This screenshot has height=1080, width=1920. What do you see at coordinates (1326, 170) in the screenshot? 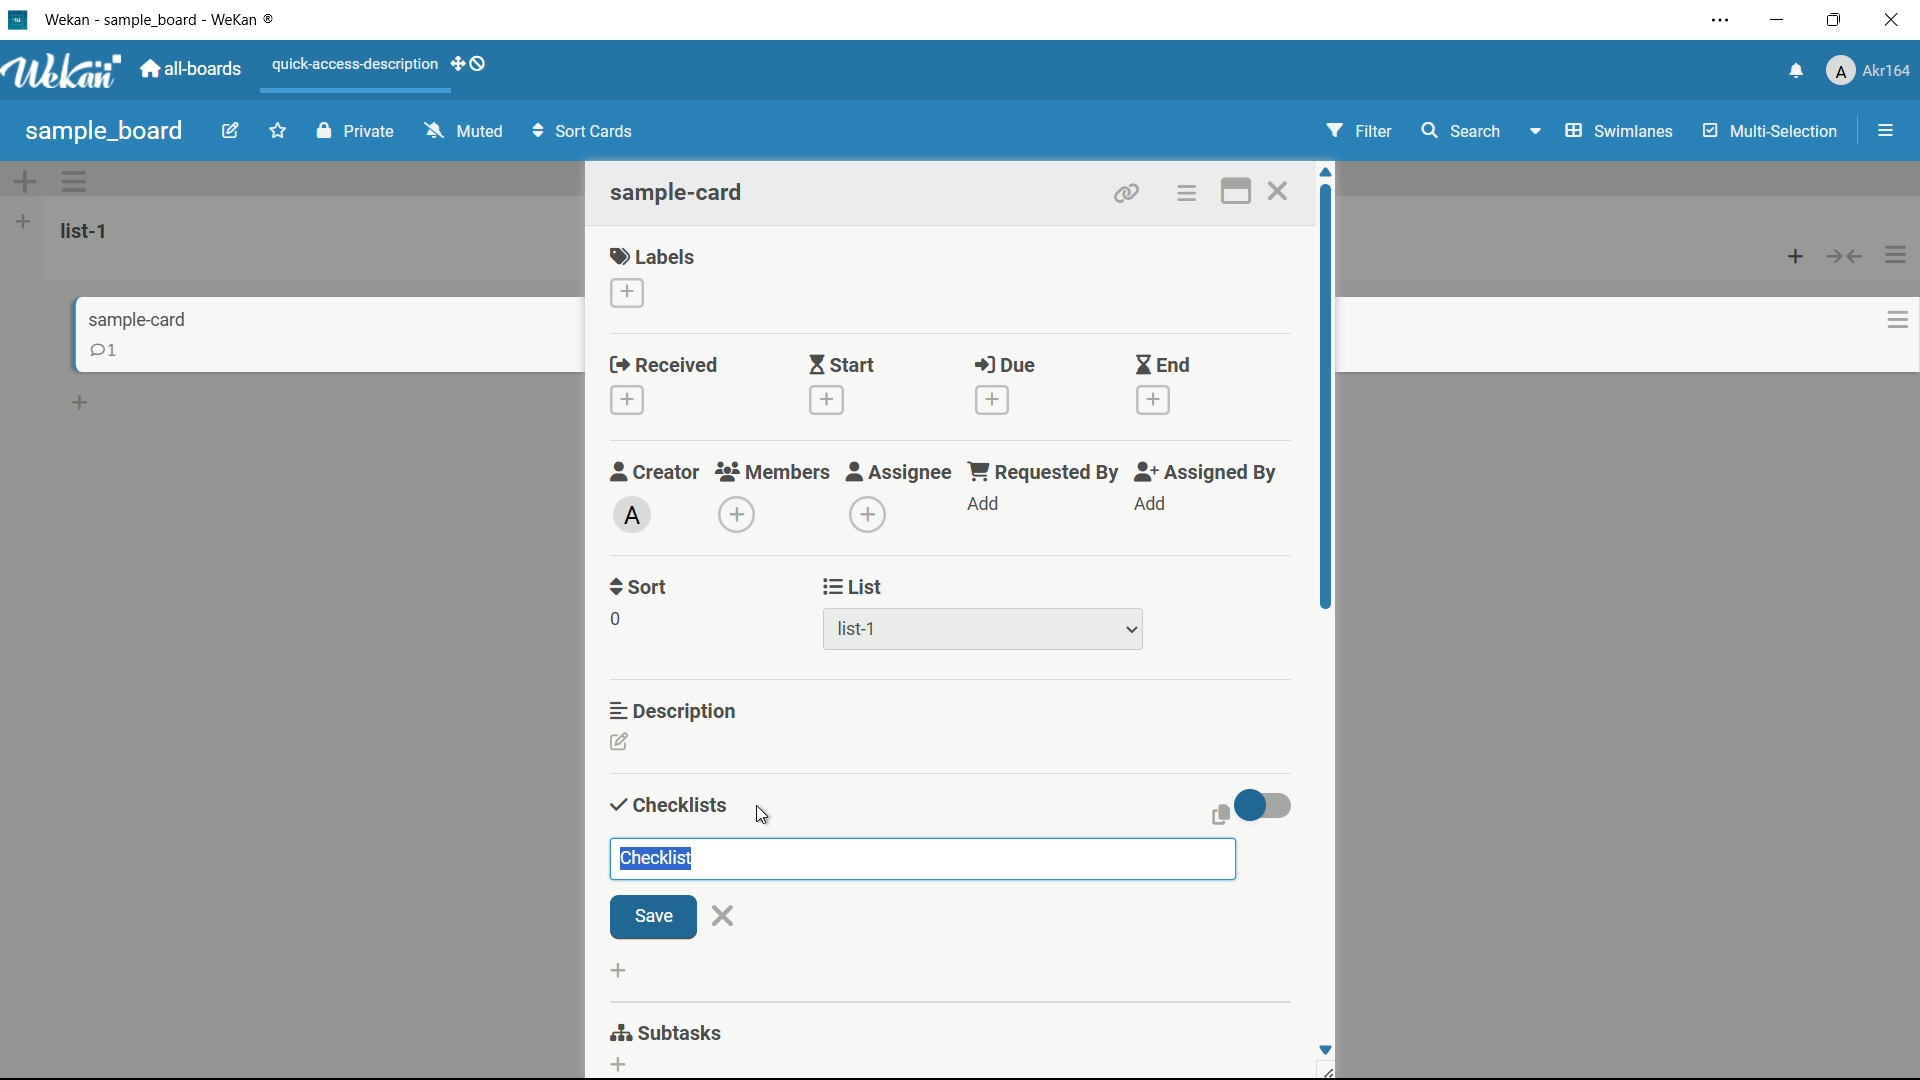
I see `scroll up` at bounding box center [1326, 170].